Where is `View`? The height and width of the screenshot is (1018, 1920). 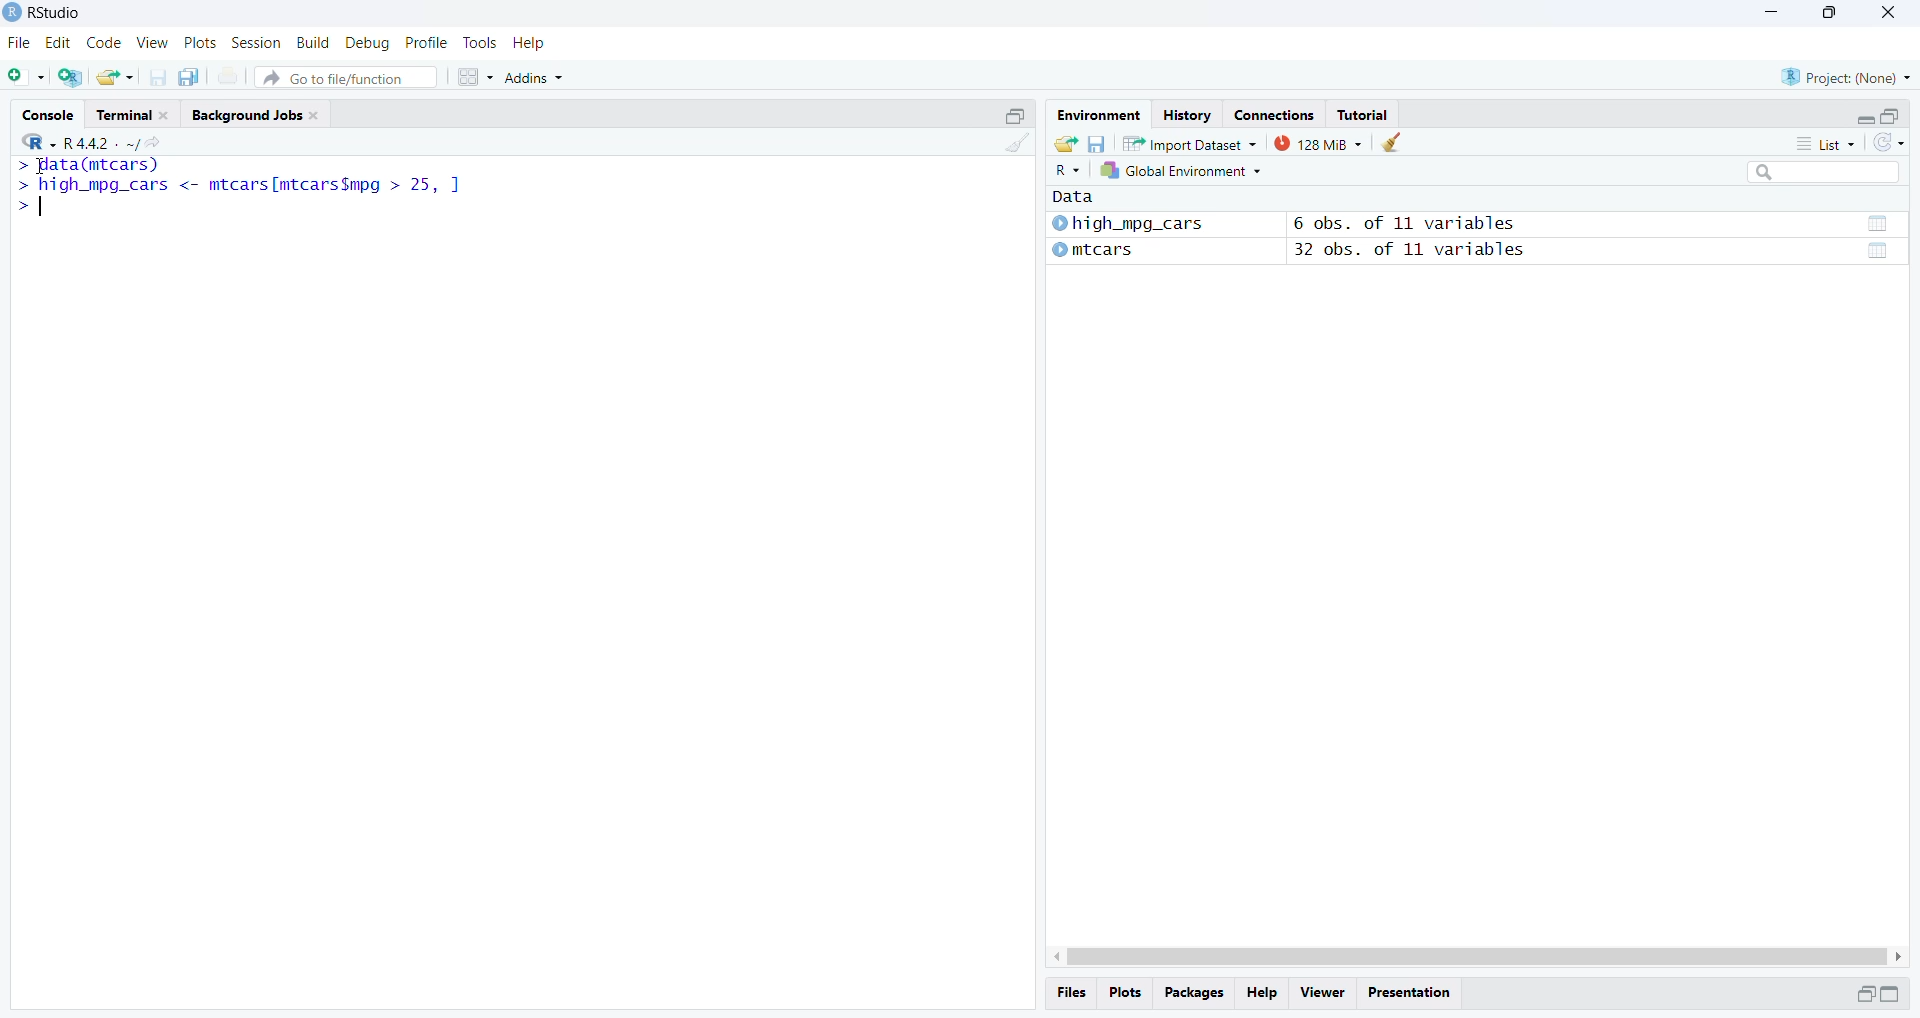 View is located at coordinates (153, 42).